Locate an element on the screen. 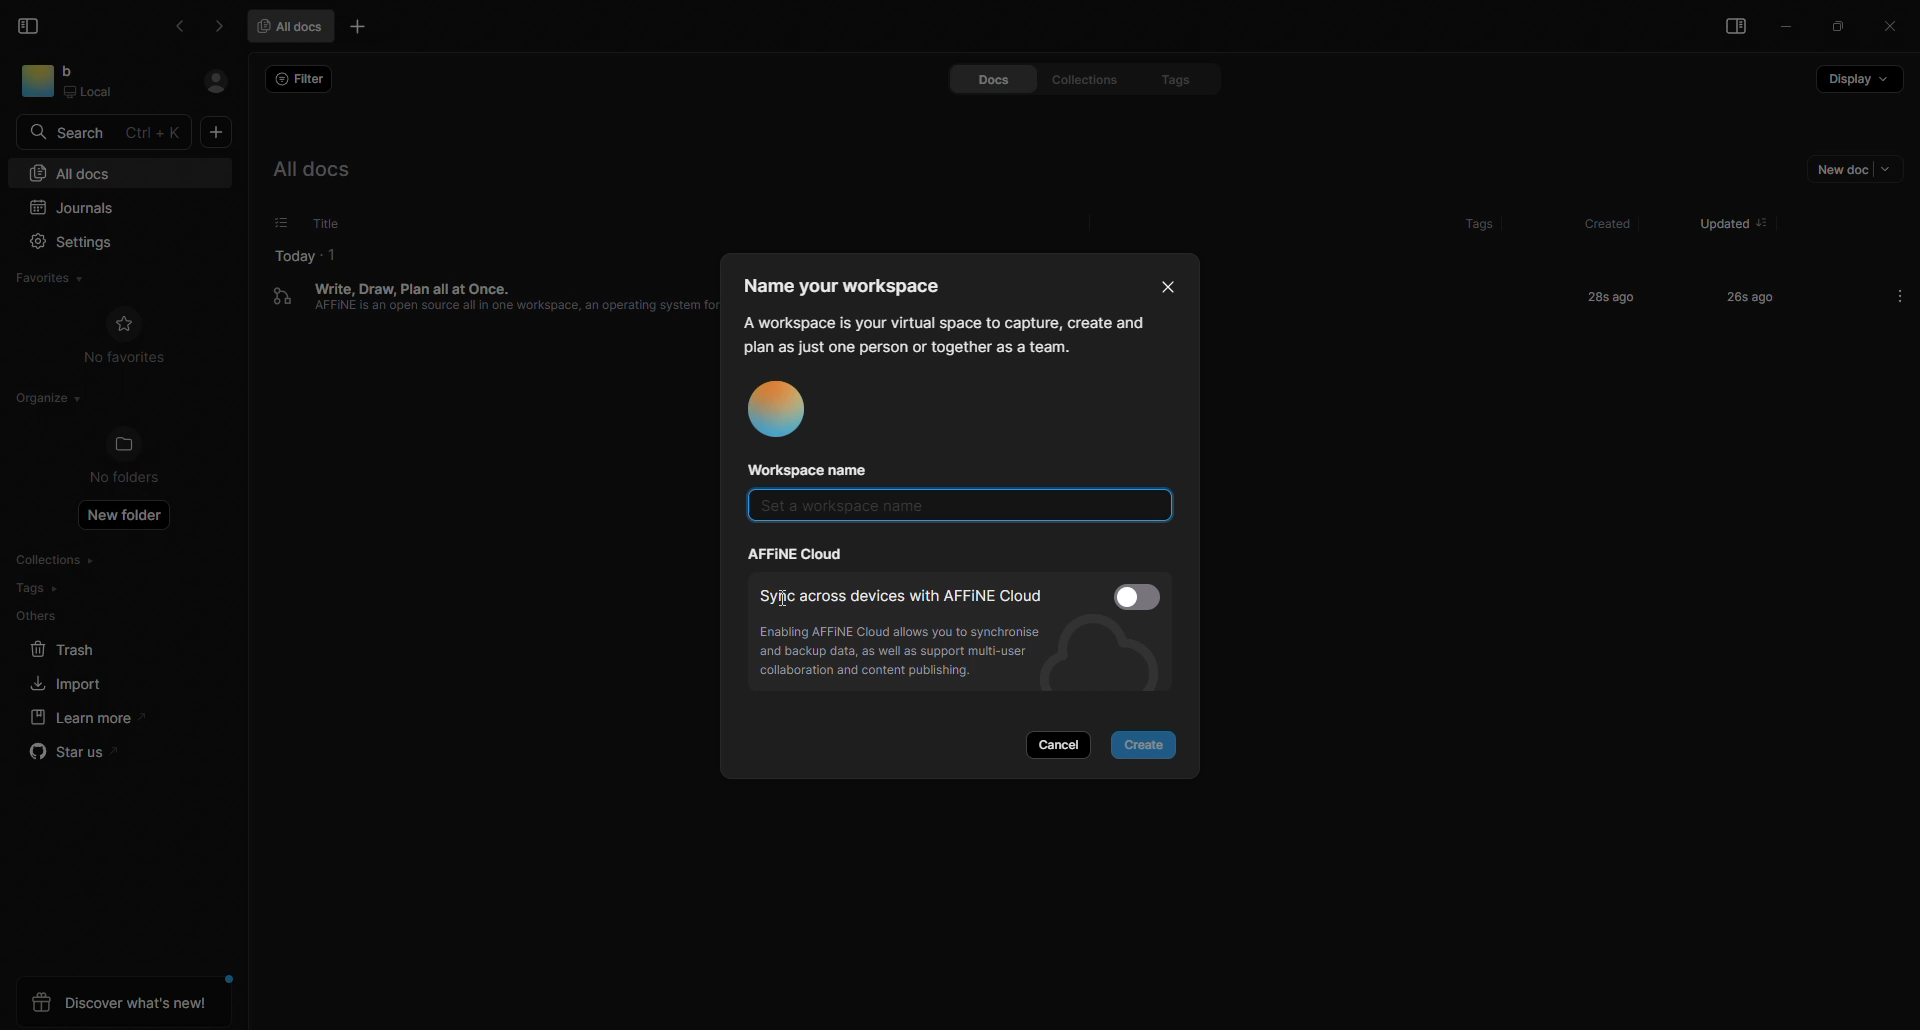 The image size is (1920, 1030). al docs is located at coordinates (326, 169).